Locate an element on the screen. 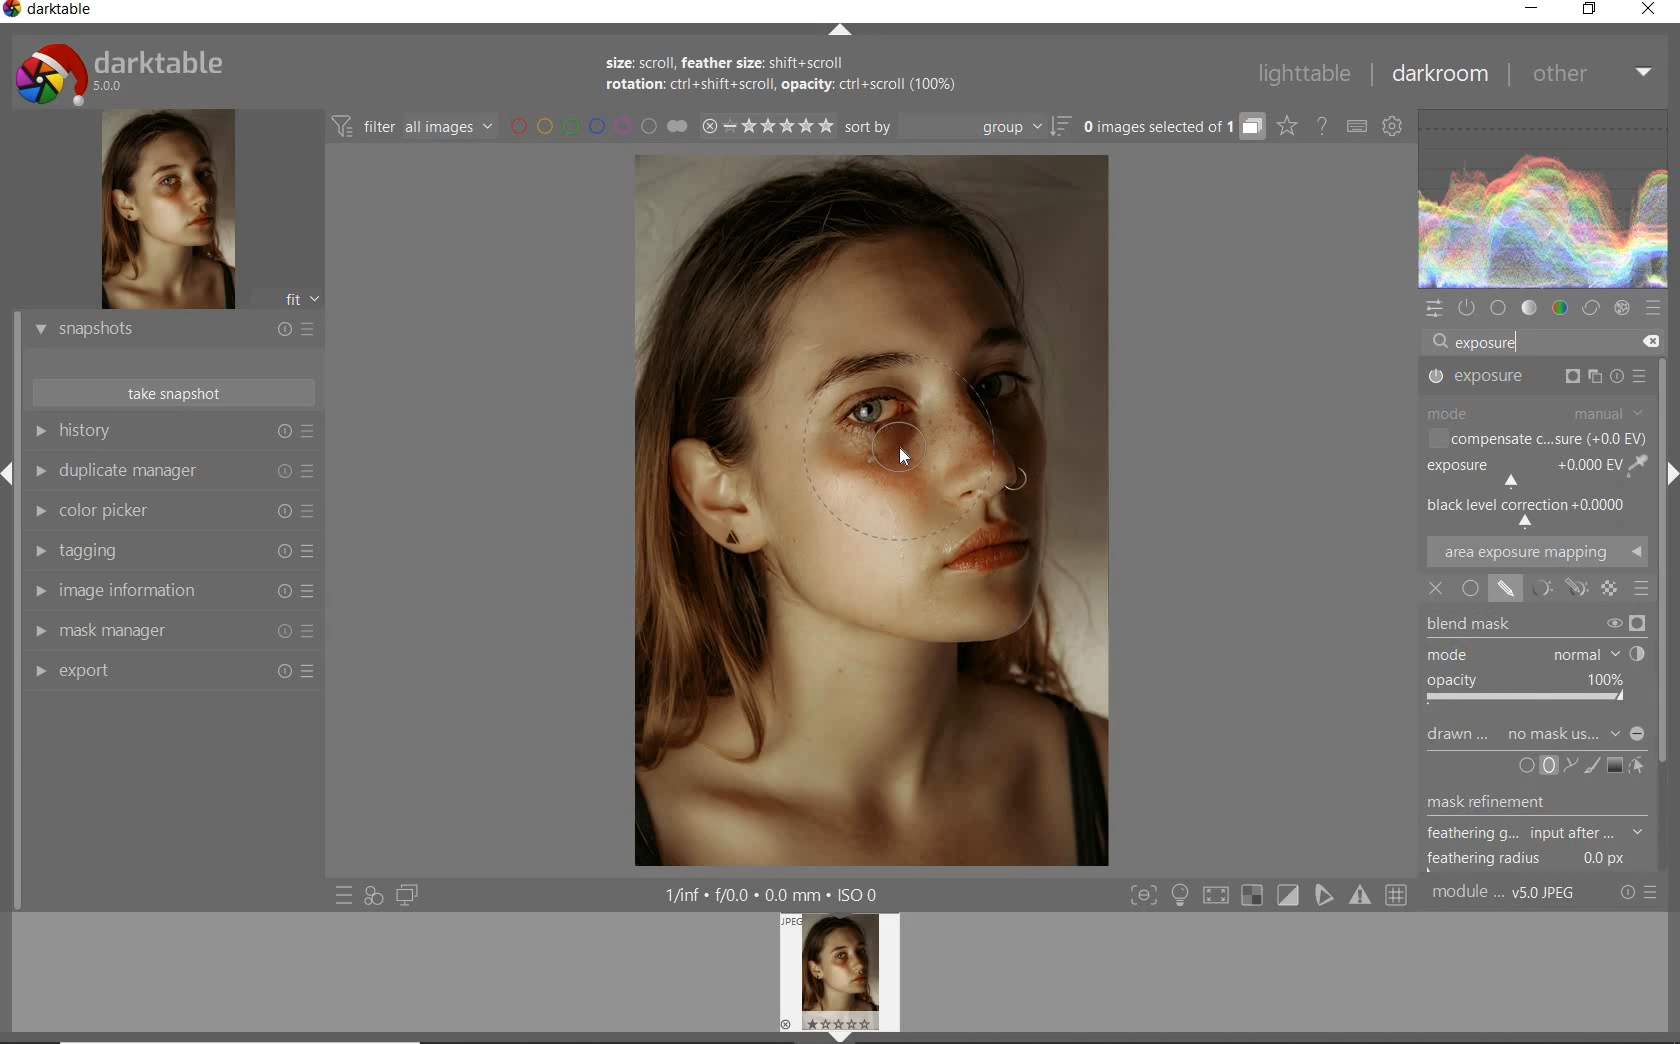 Image resolution: width=1680 pixels, height=1044 pixels. filter images based on their modules is located at coordinates (412, 126).